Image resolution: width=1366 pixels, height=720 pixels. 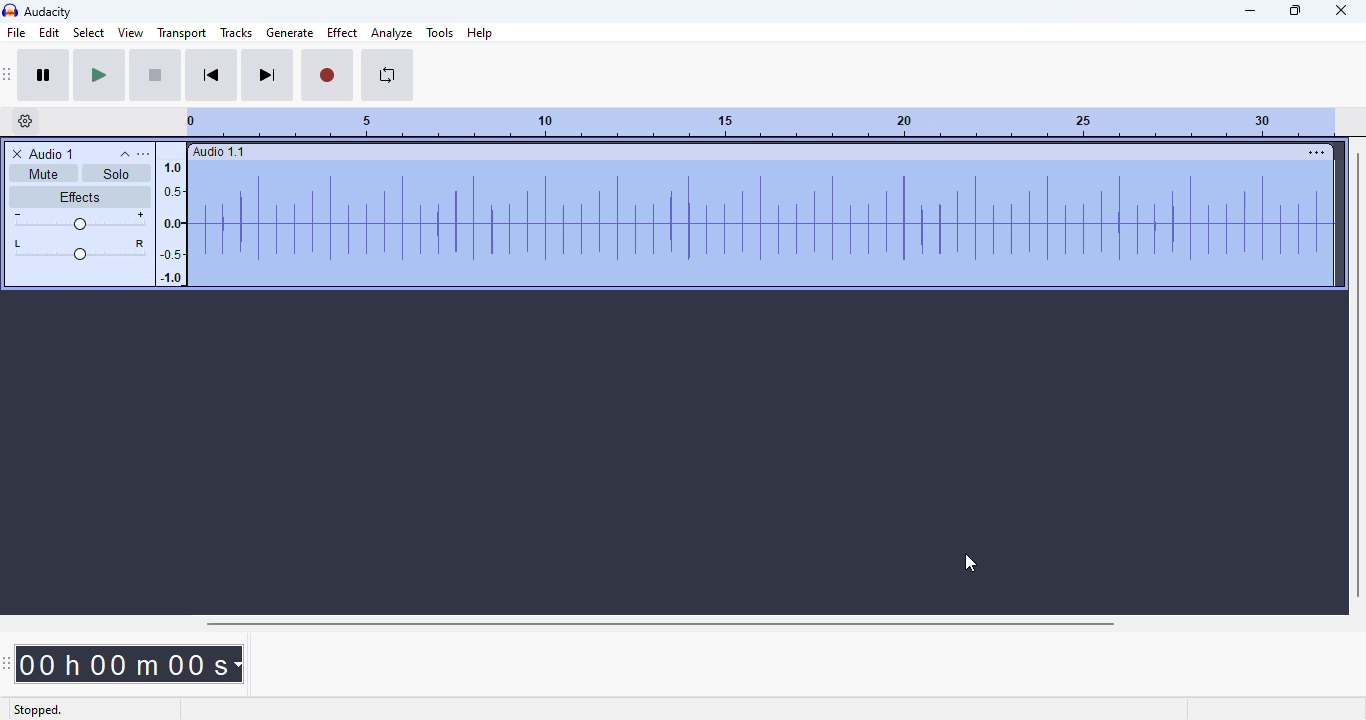 What do you see at coordinates (212, 75) in the screenshot?
I see `skip to start` at bounding box center [212, 75].